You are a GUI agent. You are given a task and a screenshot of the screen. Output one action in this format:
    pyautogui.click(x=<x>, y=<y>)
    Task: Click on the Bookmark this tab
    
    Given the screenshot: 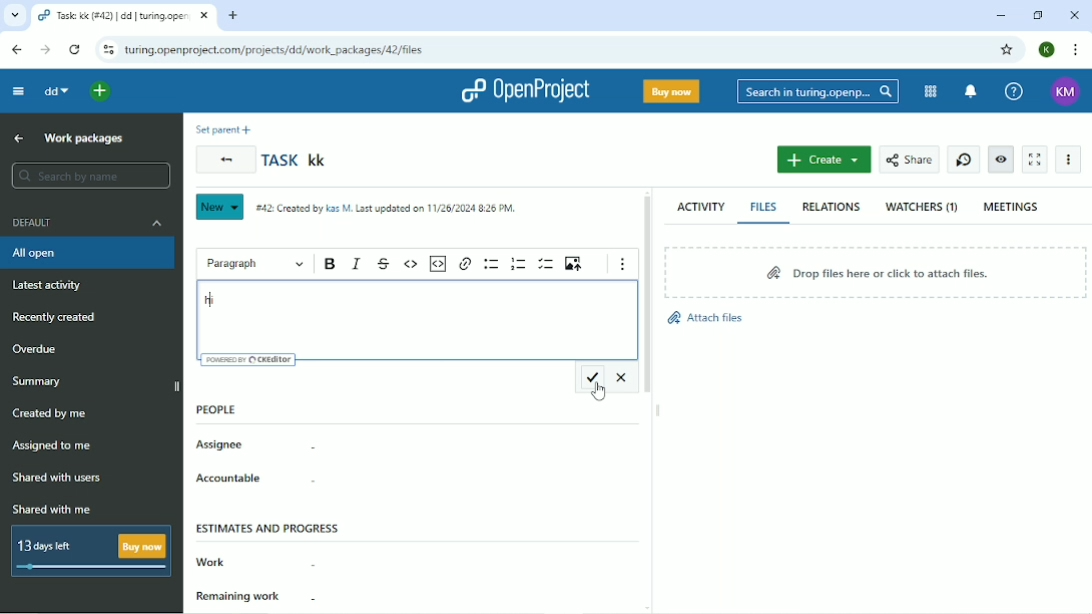 What is the action you would take?
    pyautogui.click(x=1007, y=50)
    